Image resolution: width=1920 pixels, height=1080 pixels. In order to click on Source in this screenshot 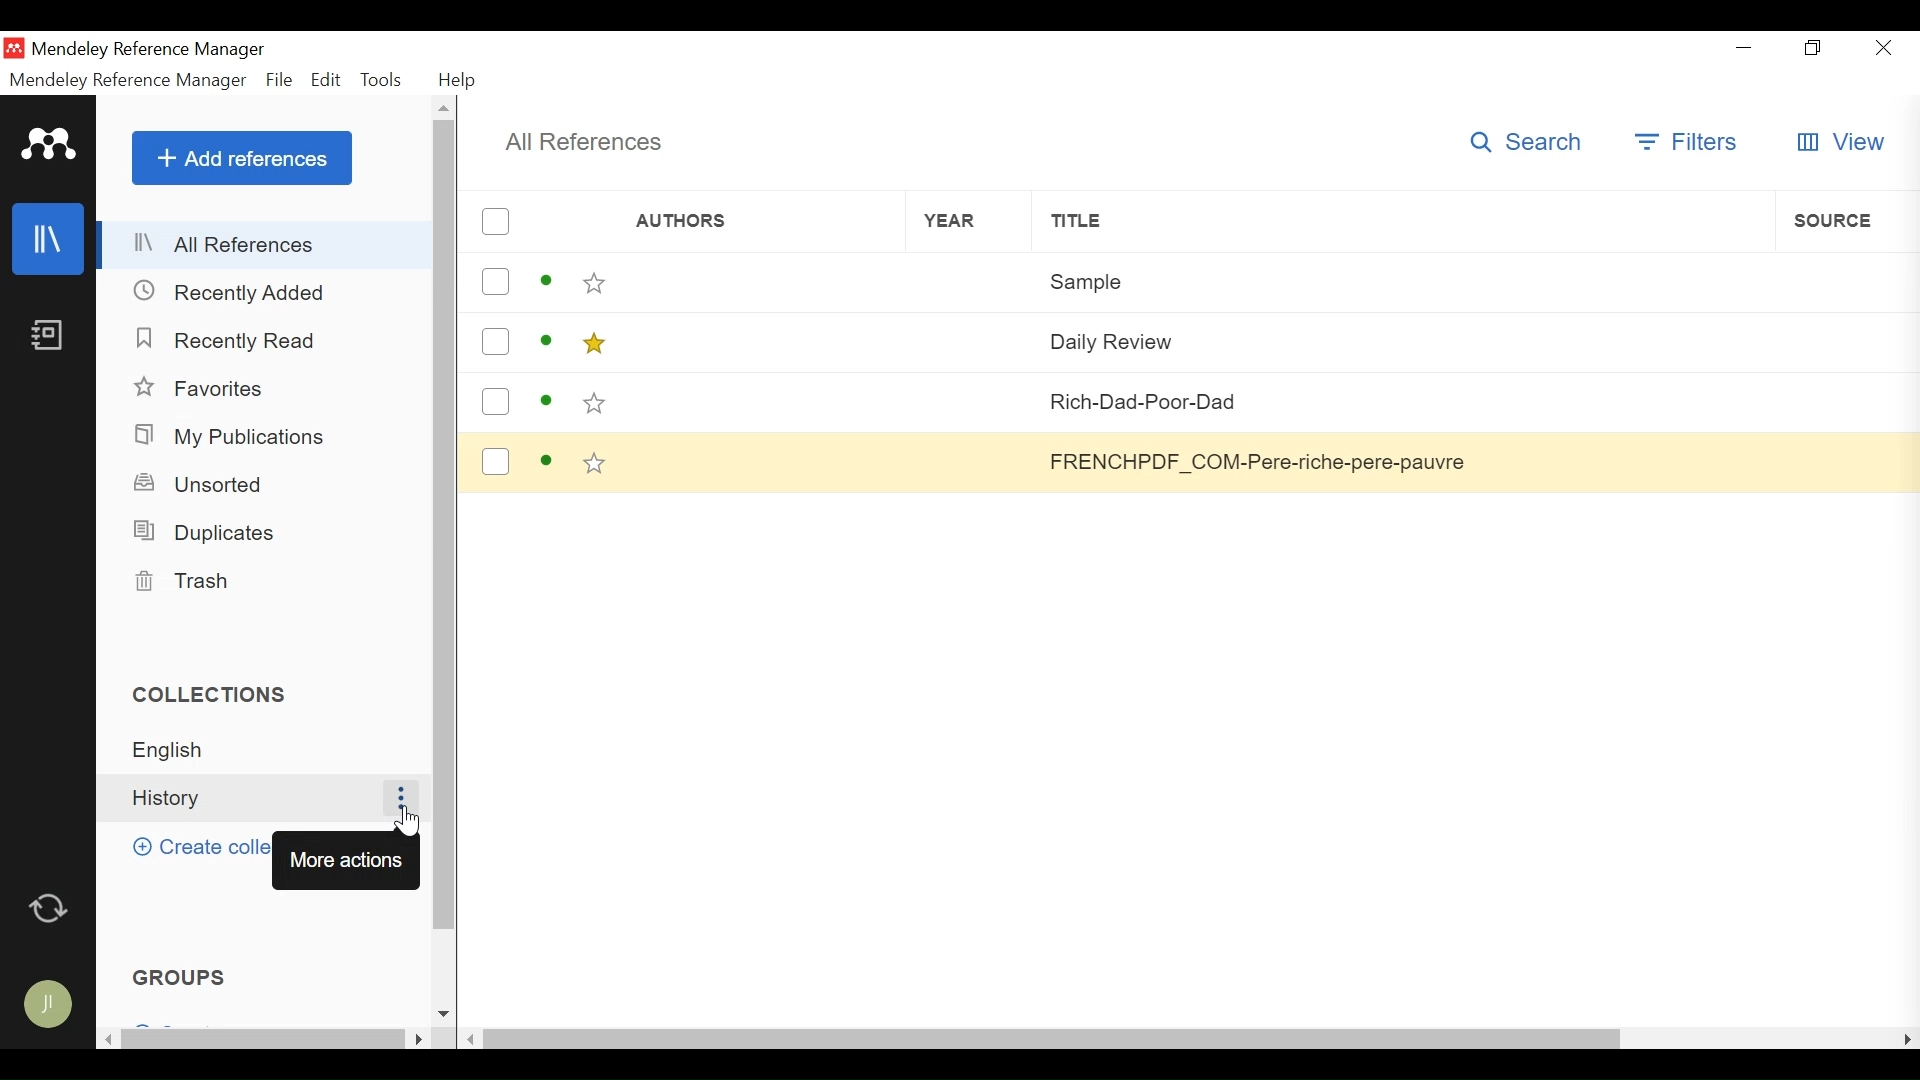, I will do `click(1846, 278)`.